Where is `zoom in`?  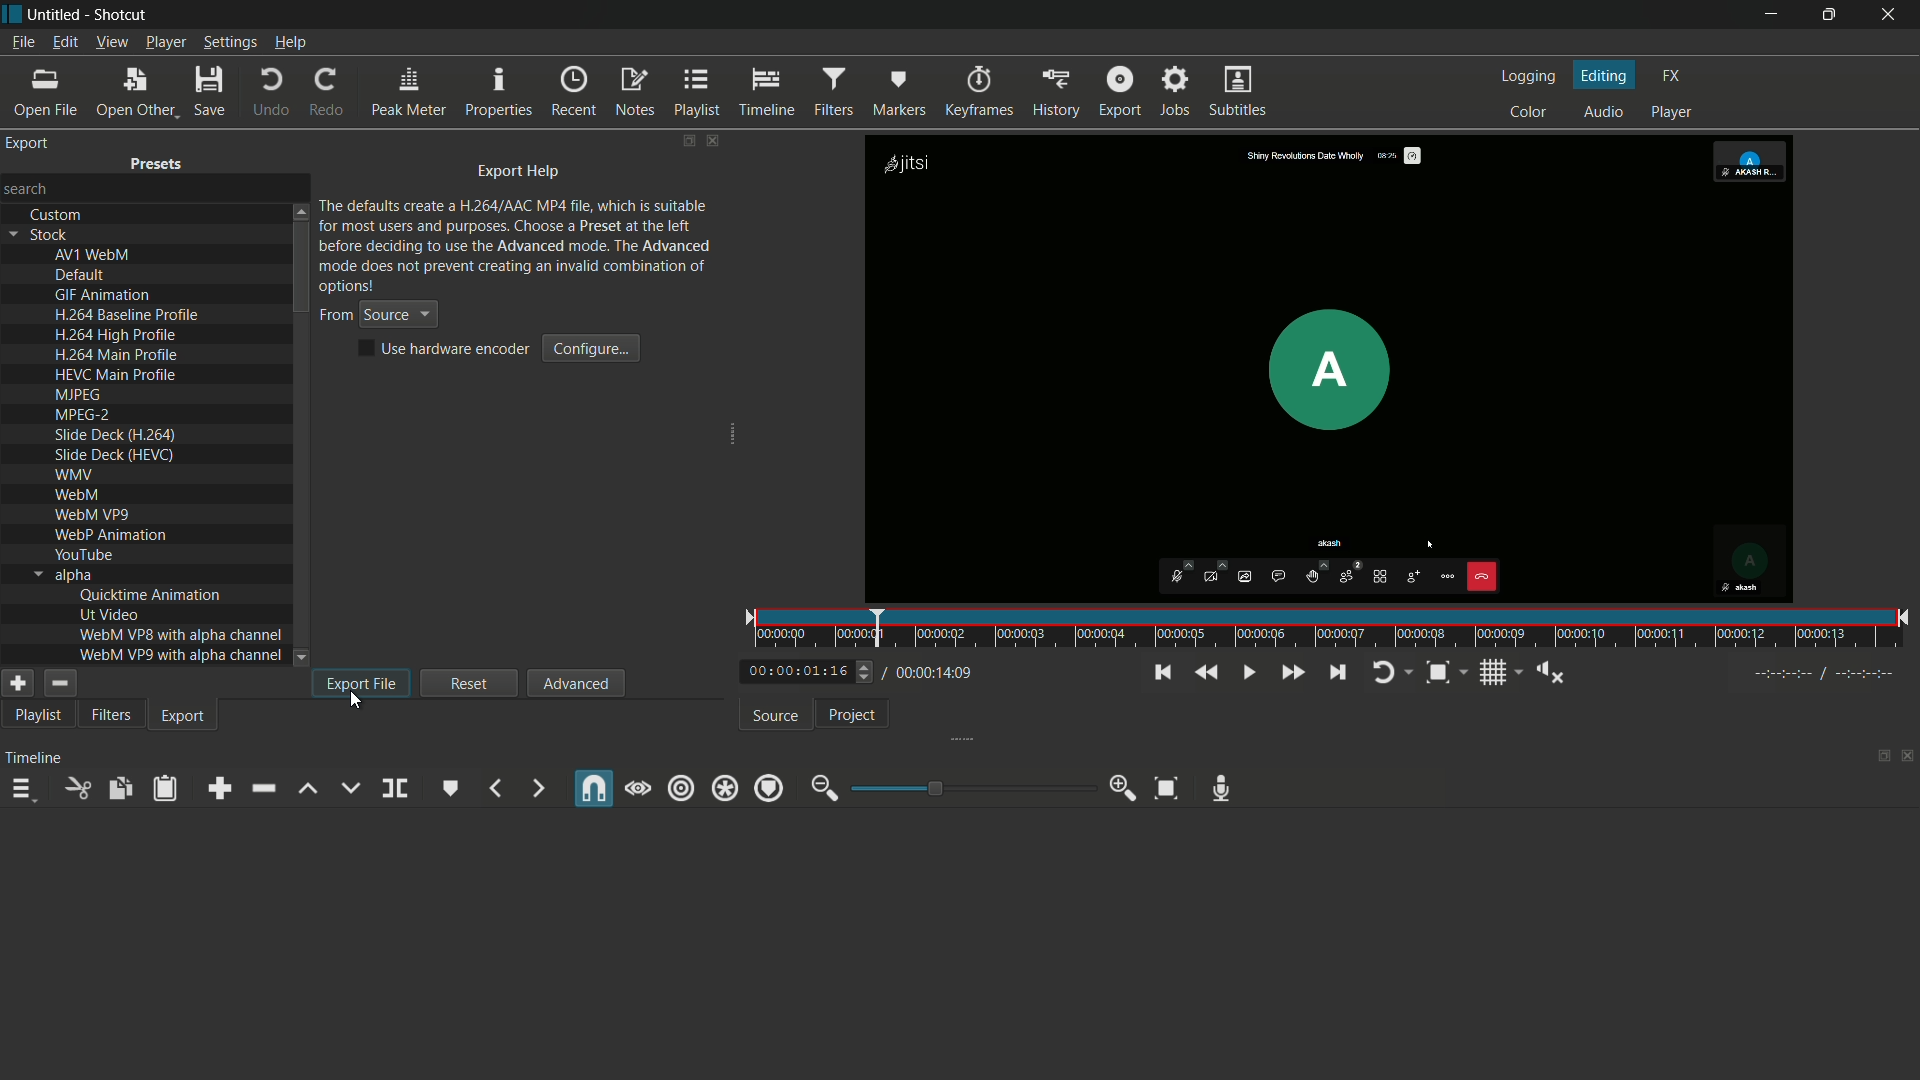 zoom in is located at coordinates (1125, 788).